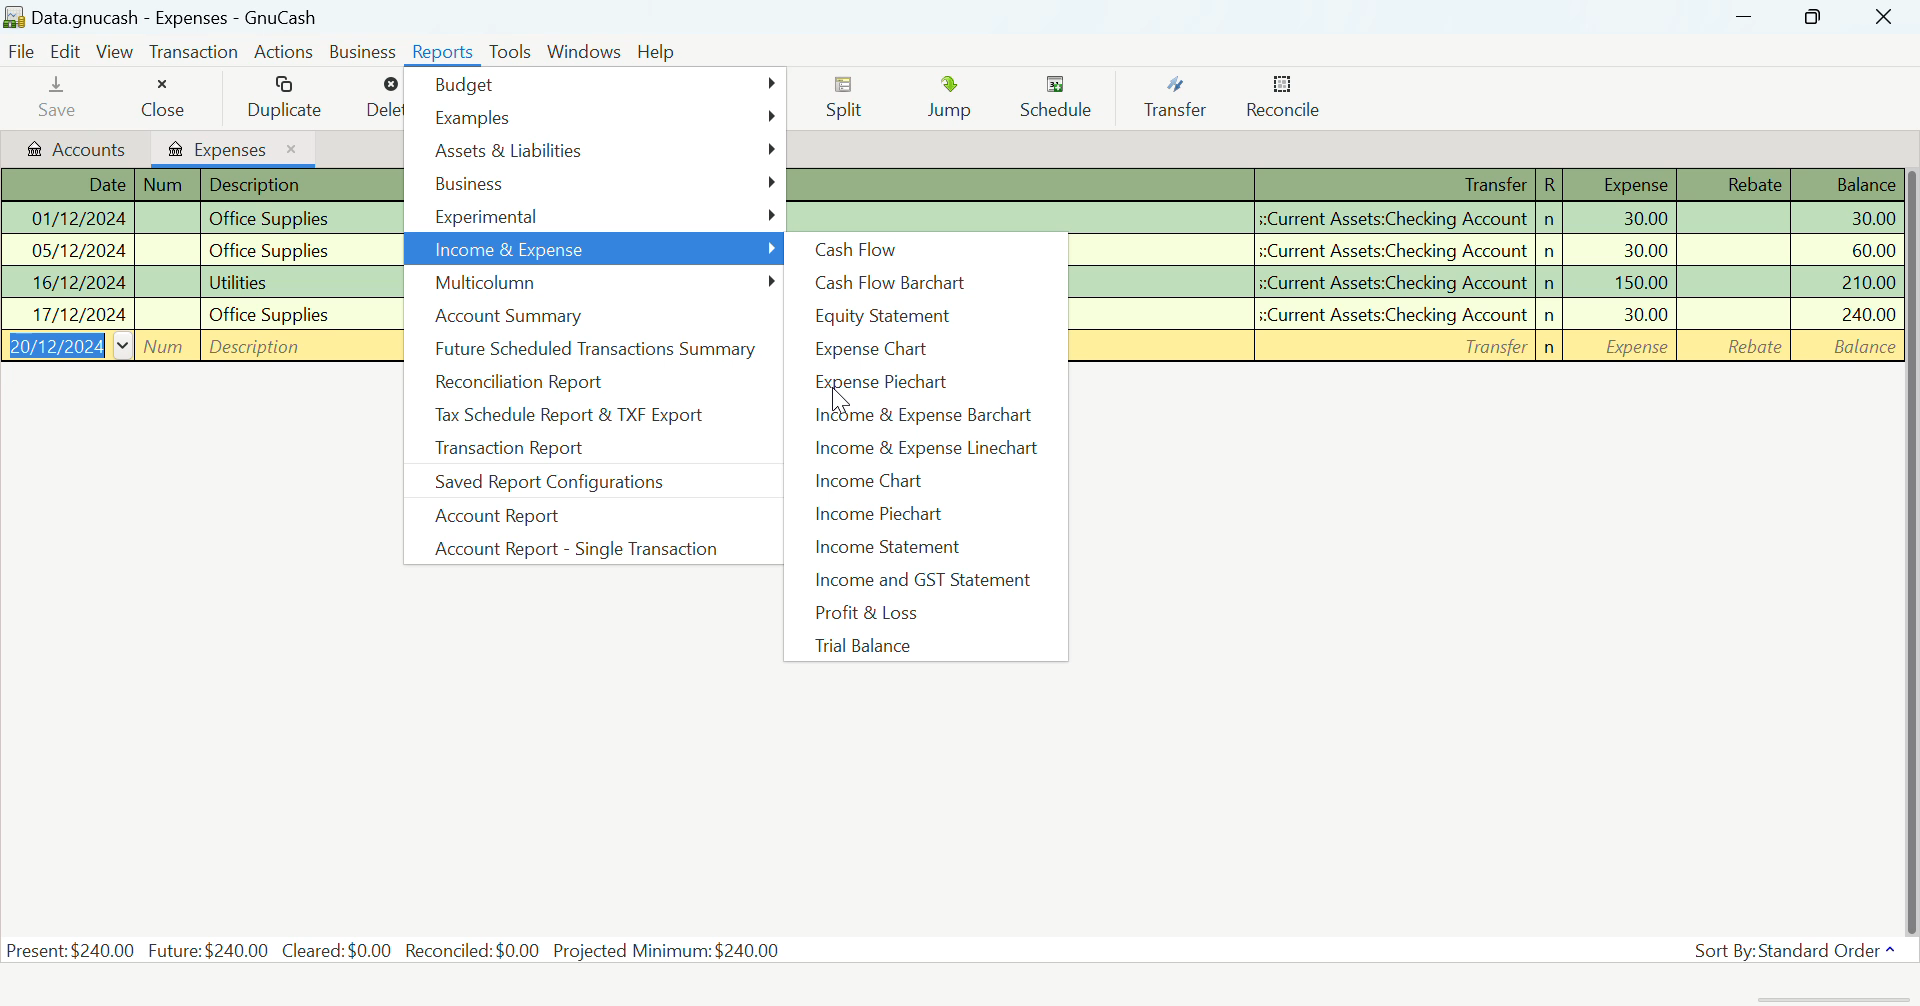 The width and height of the screenshot is (1920, 1006). Describe the element at coordinates (590, 486) in the screenshot. I see `Saved Report Configurations` at that location.